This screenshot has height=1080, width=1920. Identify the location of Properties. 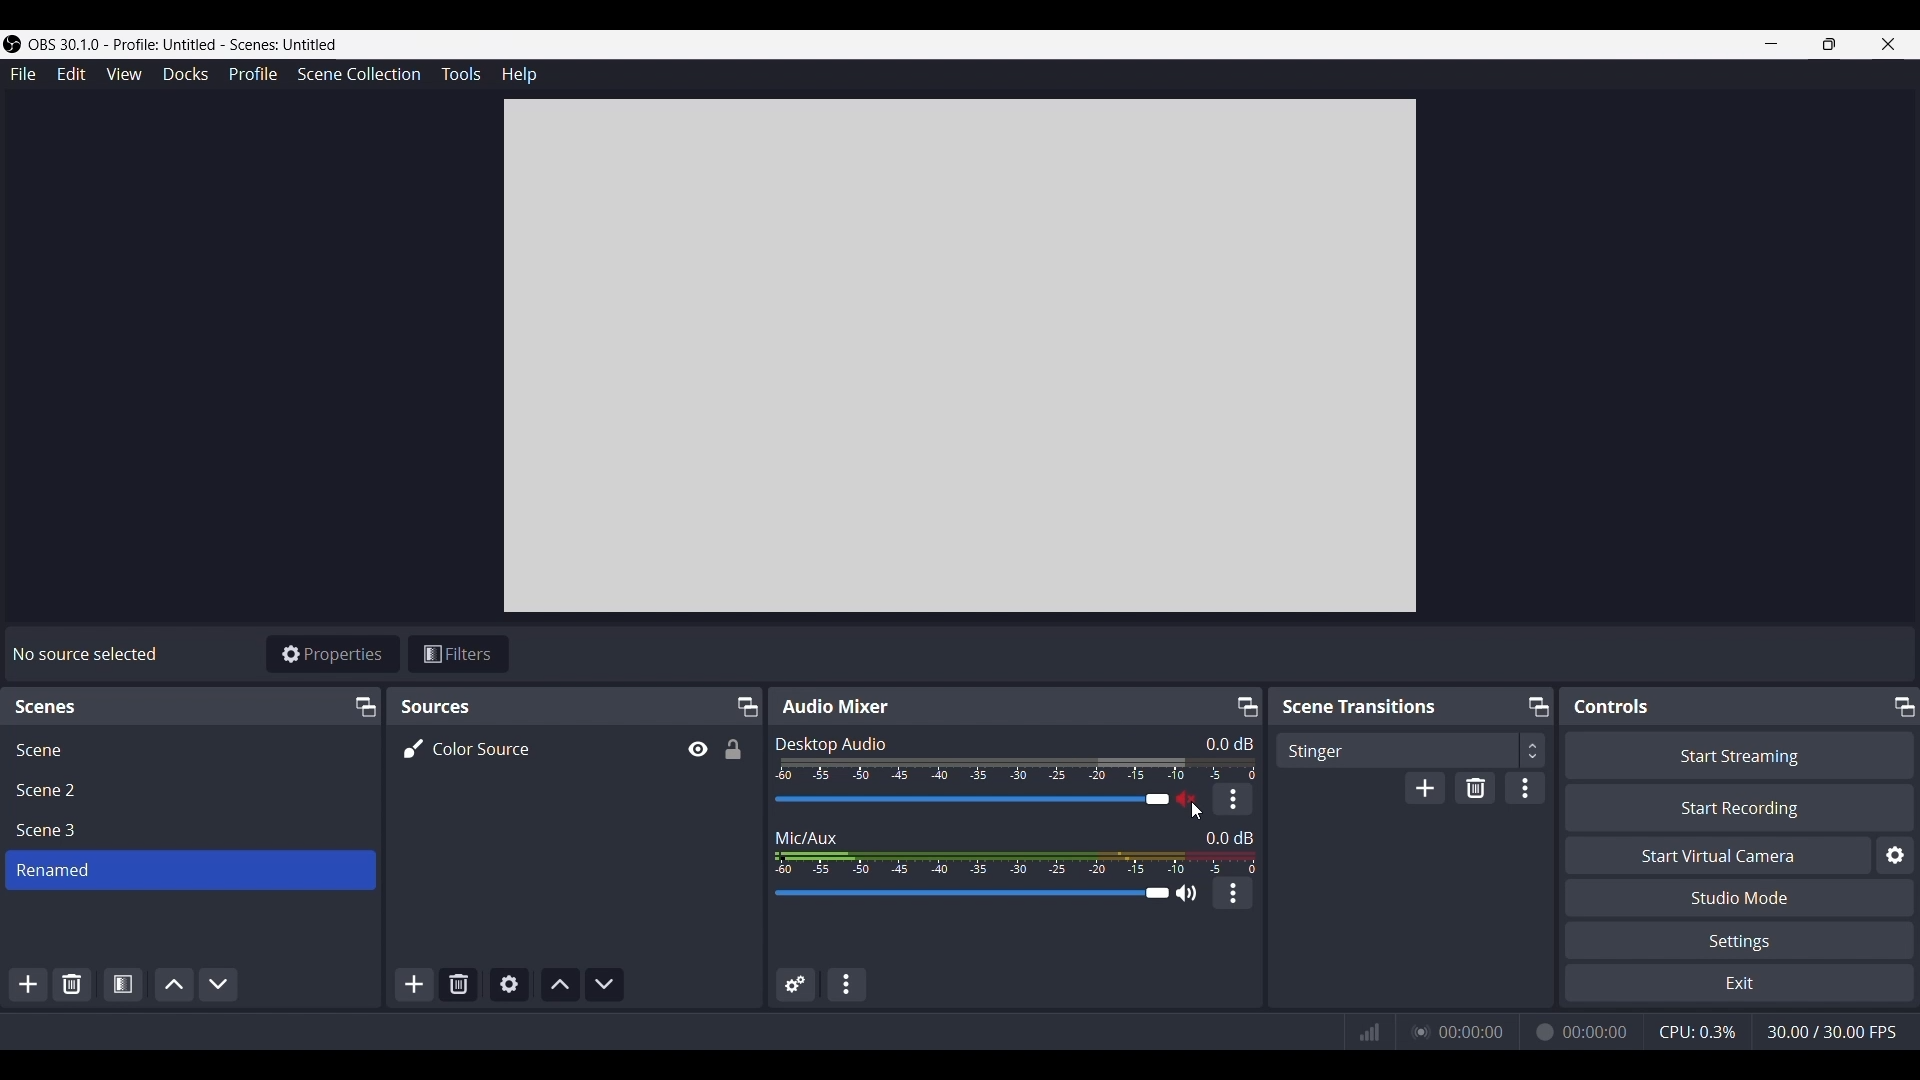
(333, 653).